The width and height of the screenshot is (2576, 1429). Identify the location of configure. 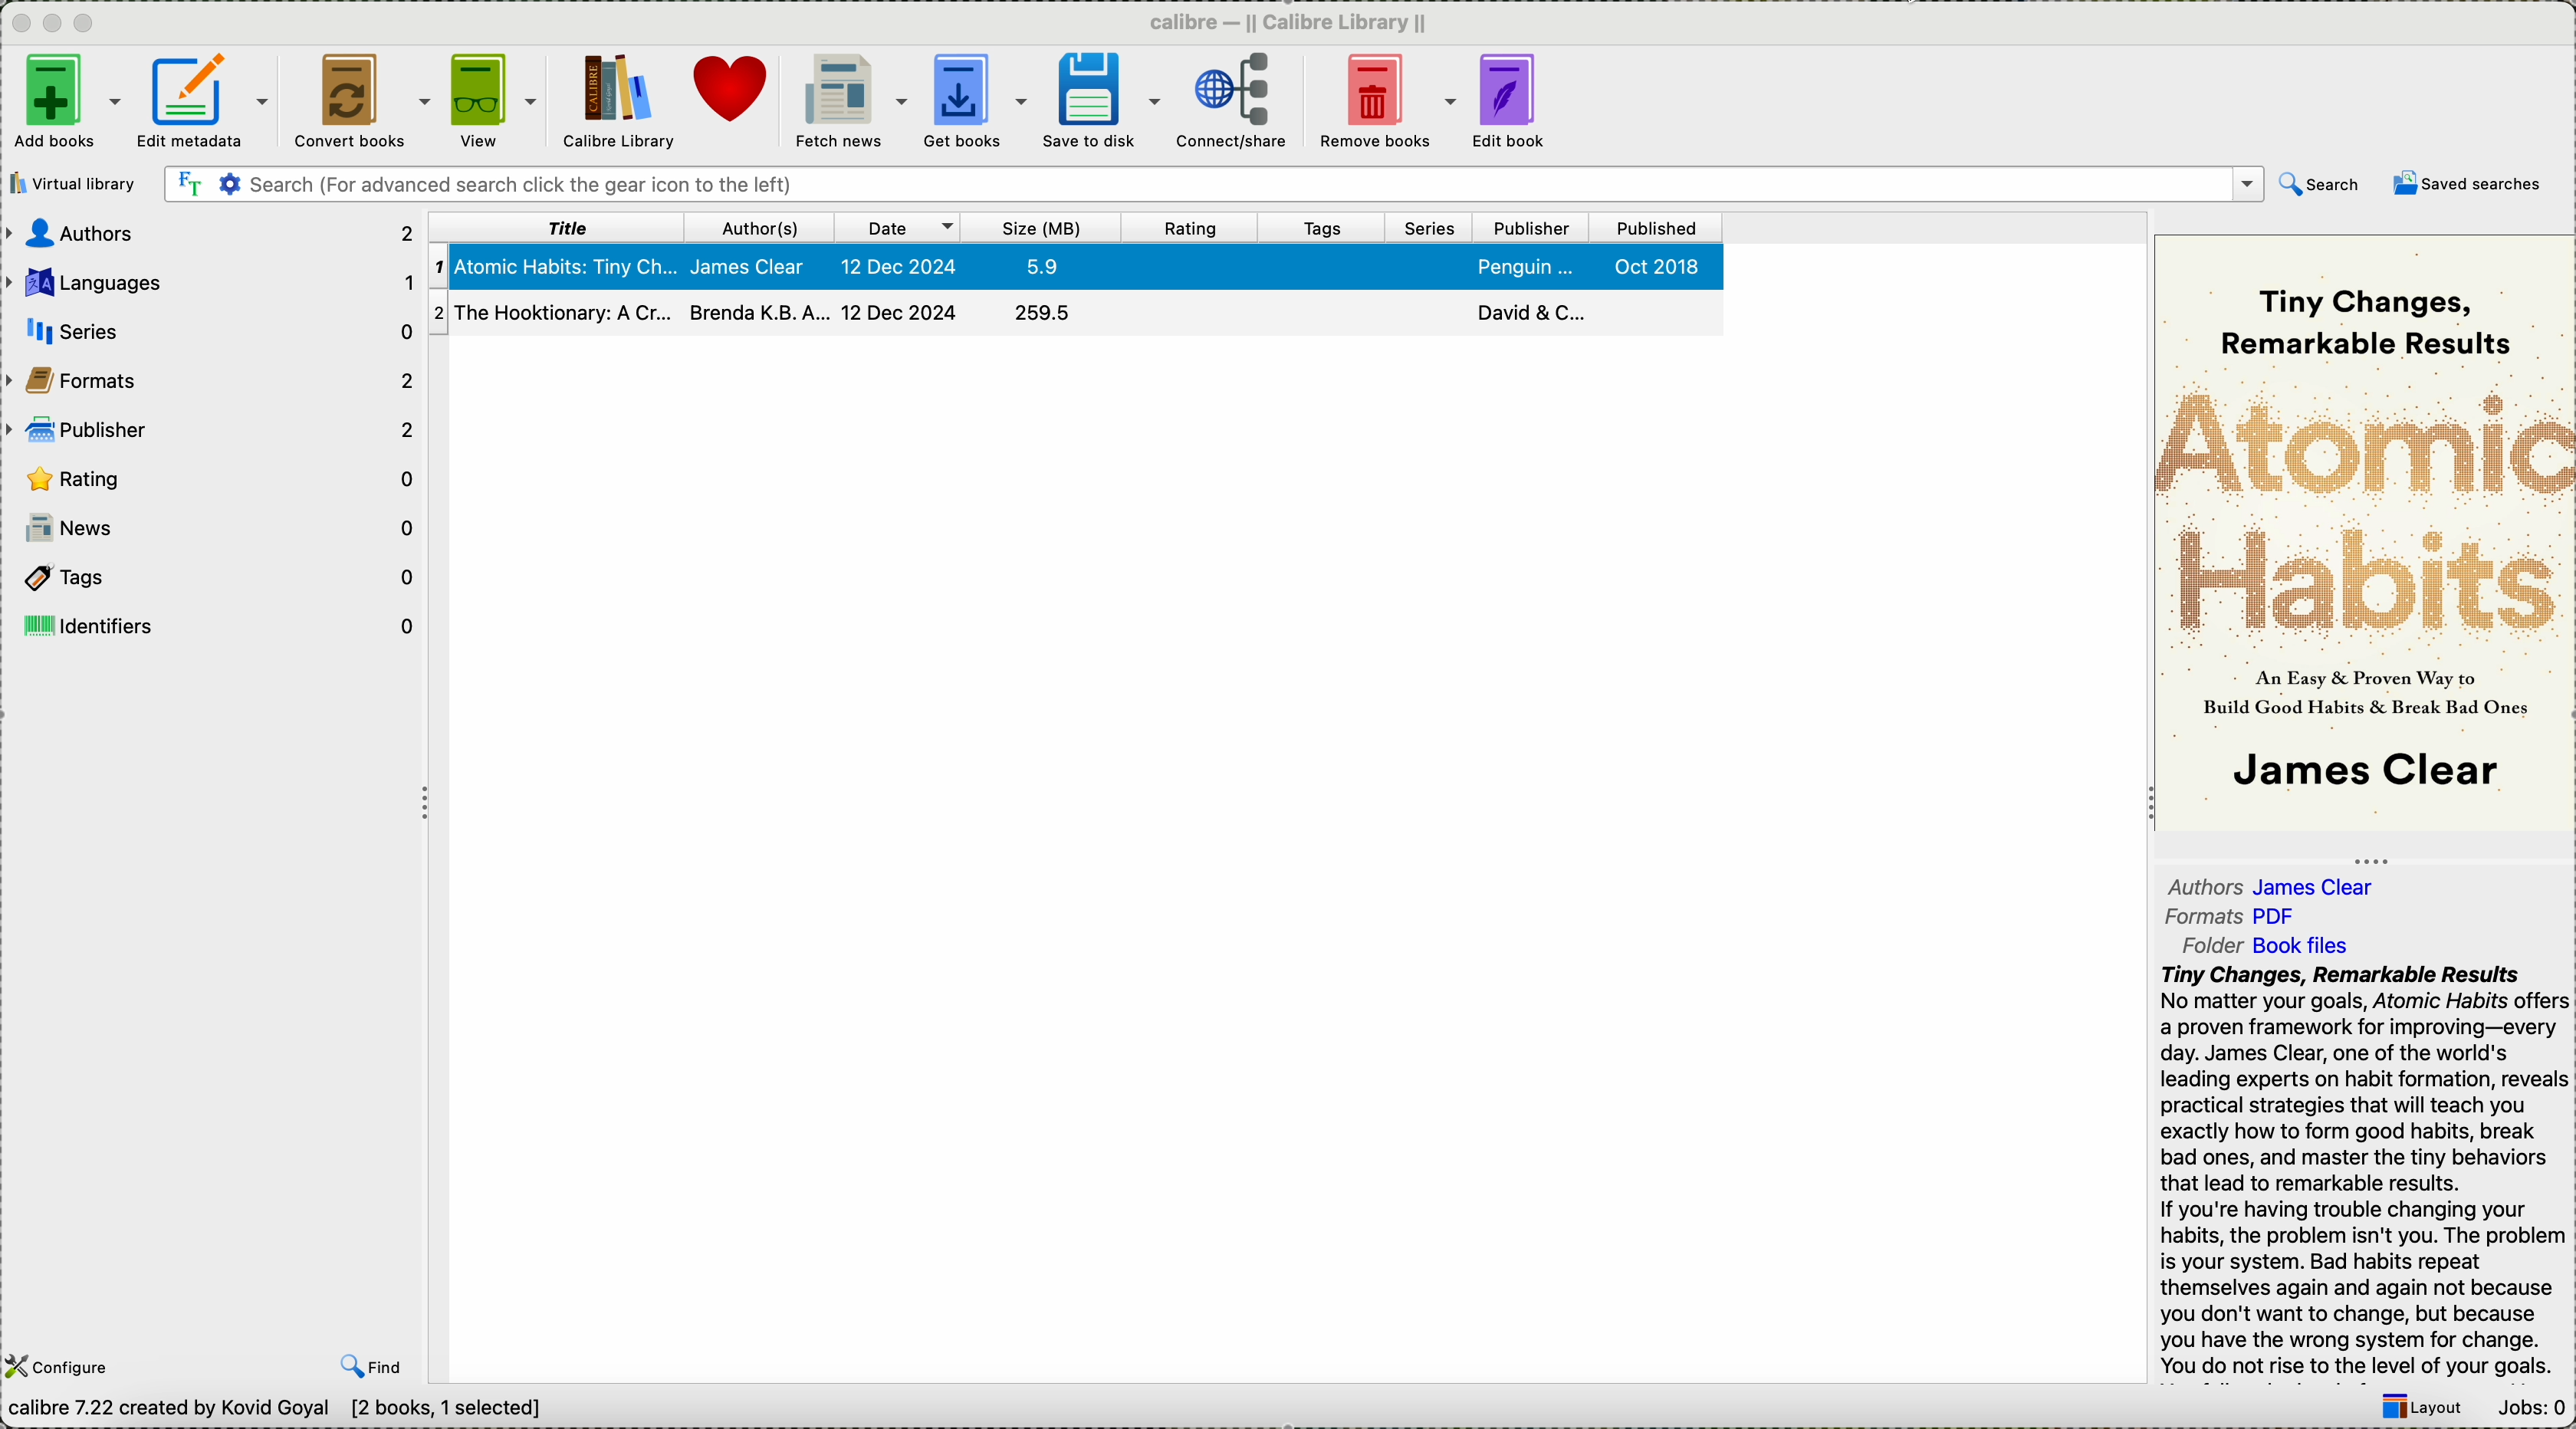
(64, 1366).